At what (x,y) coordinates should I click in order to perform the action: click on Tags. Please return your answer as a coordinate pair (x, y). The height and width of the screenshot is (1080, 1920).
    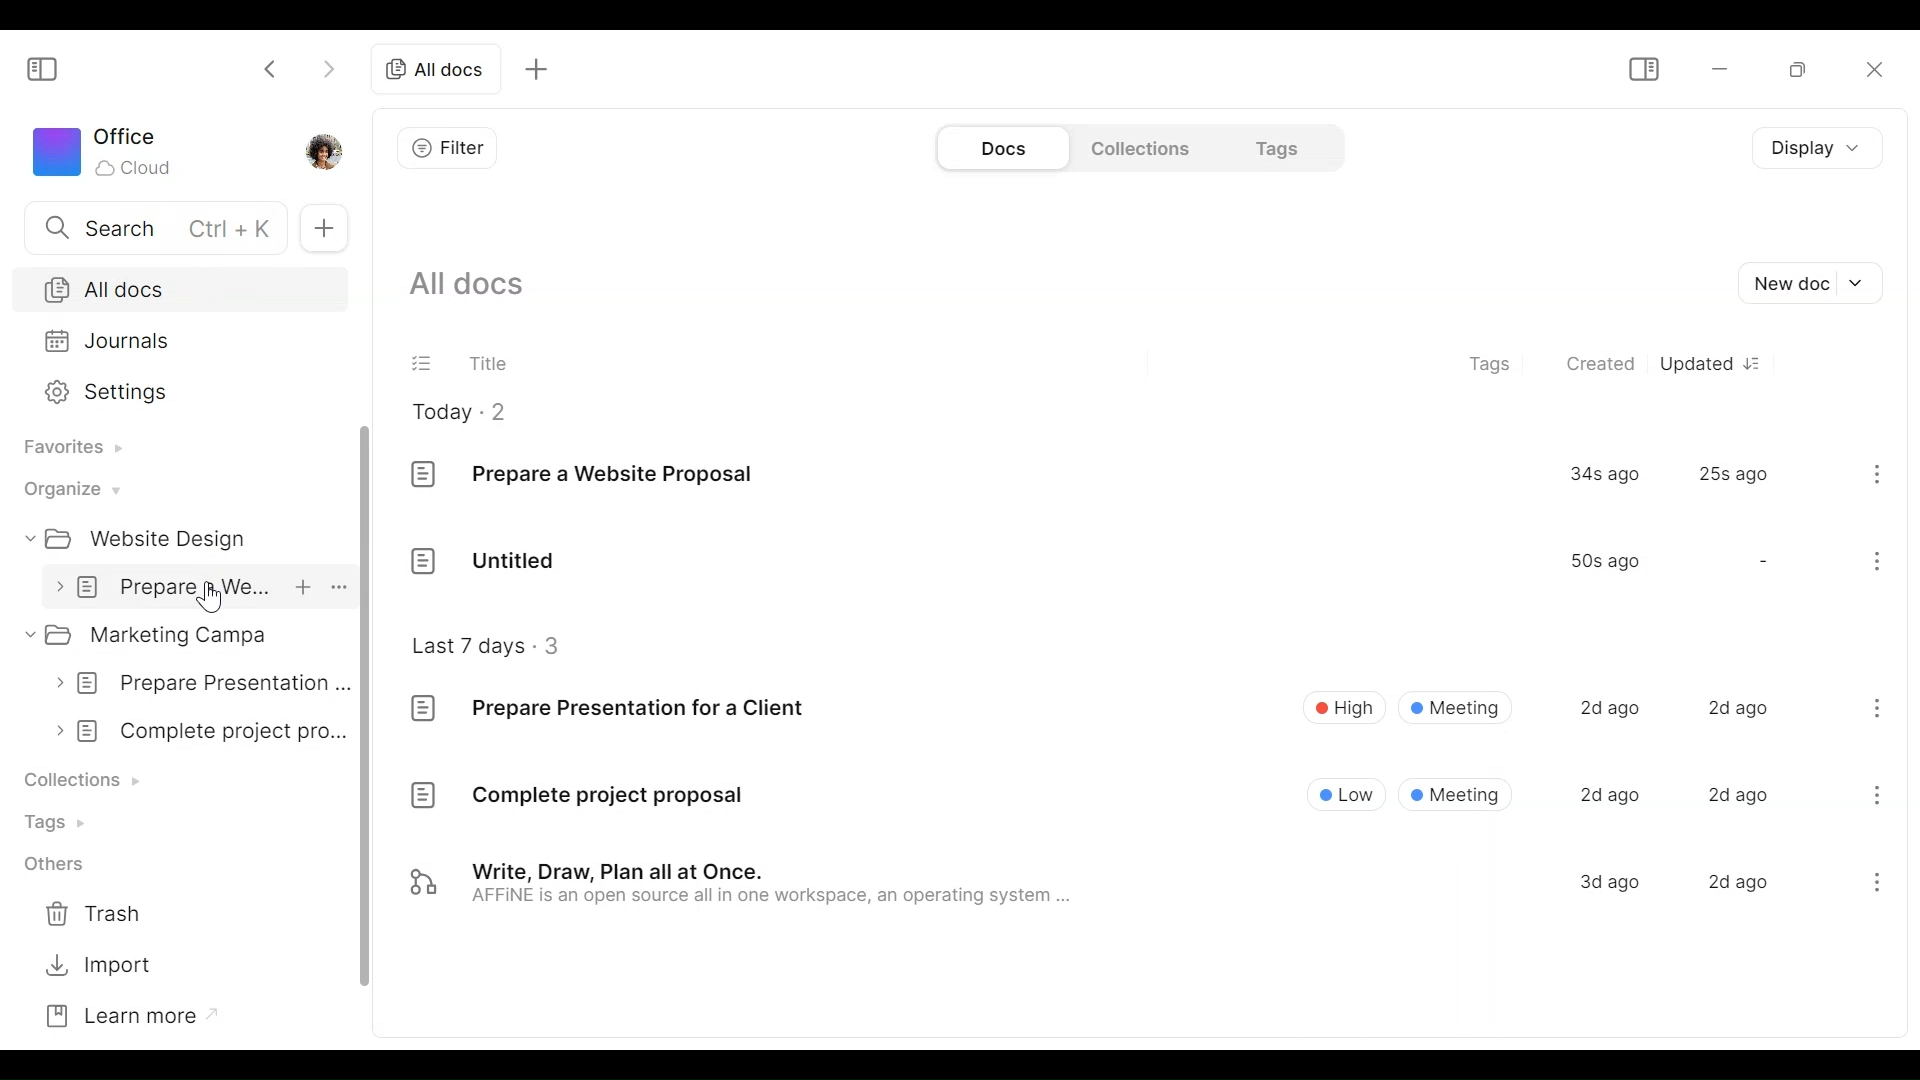
    Looking at the image, I should click on (1493, 363).